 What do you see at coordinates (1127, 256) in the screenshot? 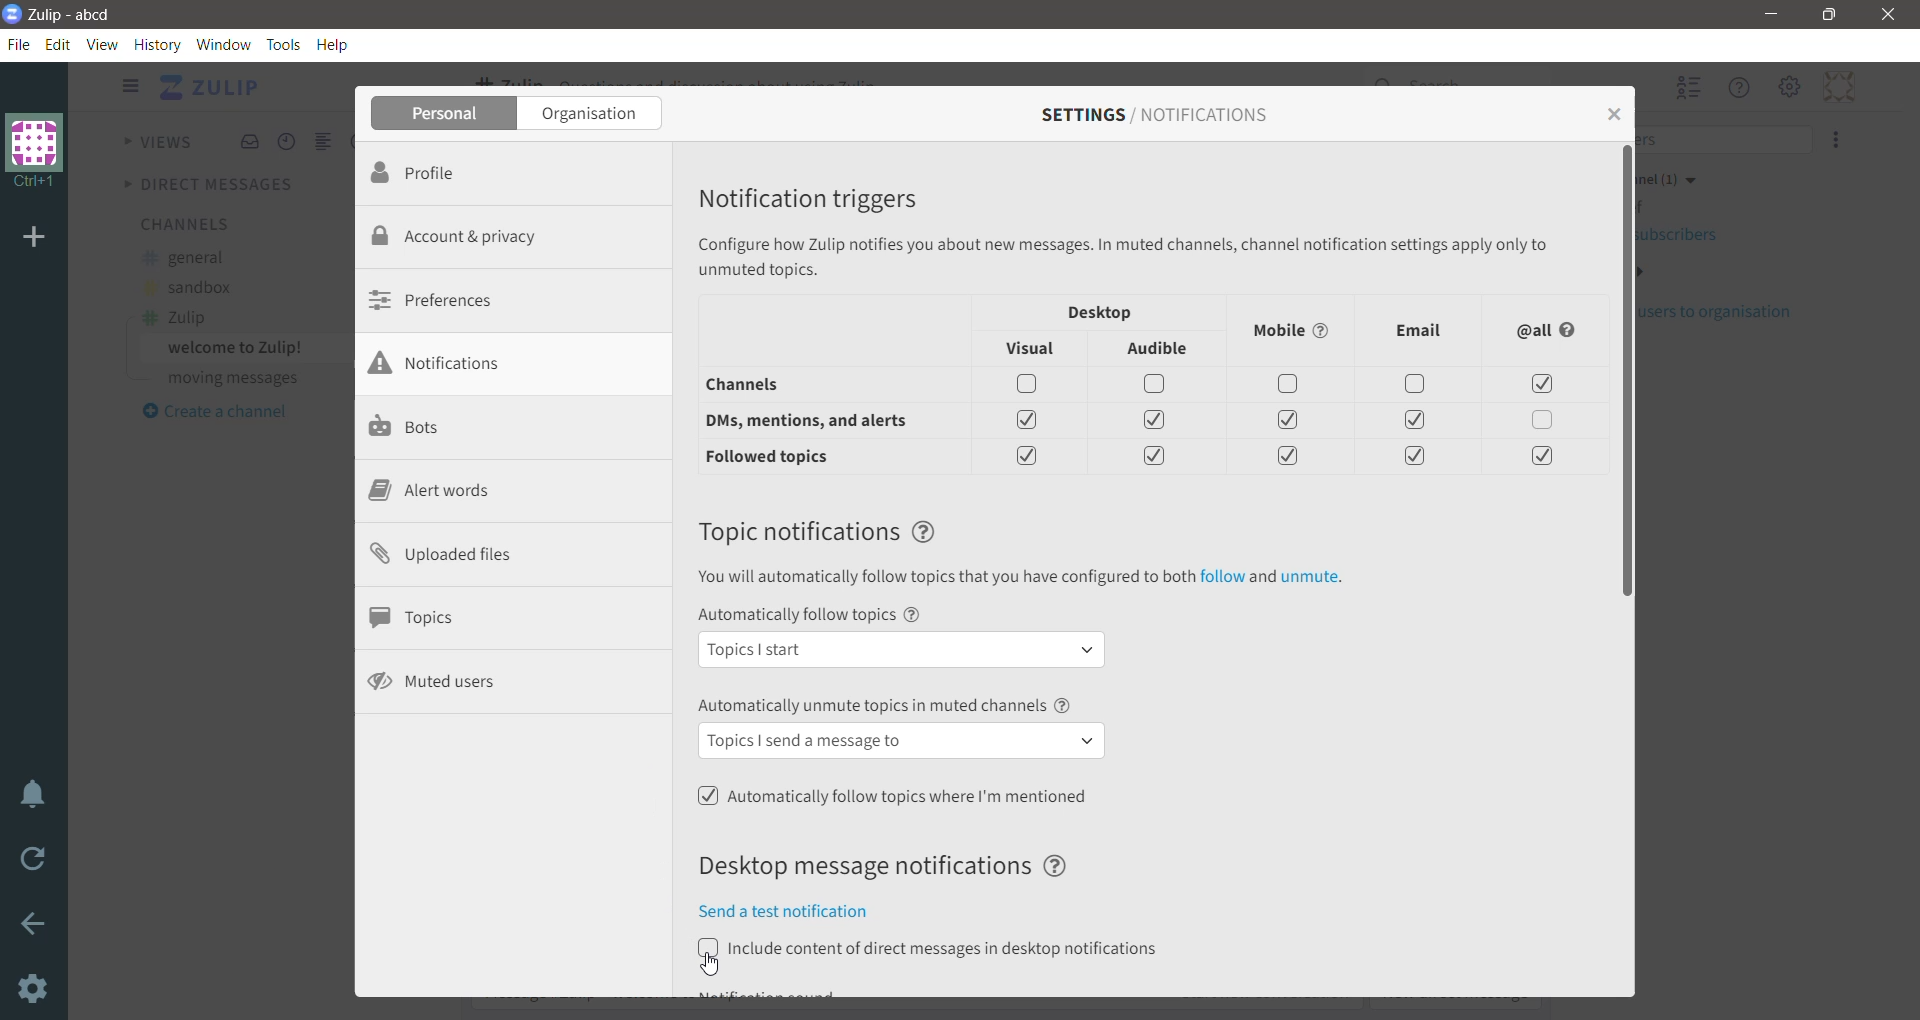
I see `Configure Zulip notifications (check boxes)` at bounding box center [1127, 256].